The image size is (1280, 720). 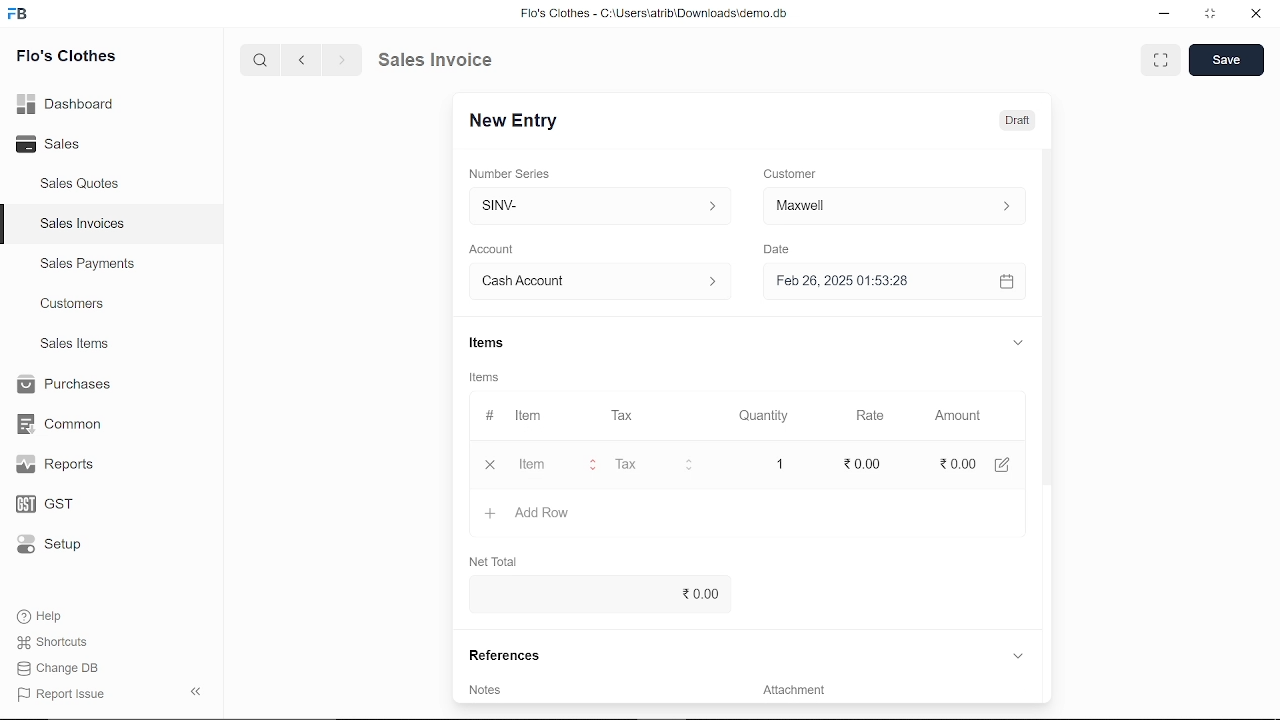 What do you see at coordinates (82, 185) in the screenshot?
I see `Sales Quotes` at bounding box center [82, 185].